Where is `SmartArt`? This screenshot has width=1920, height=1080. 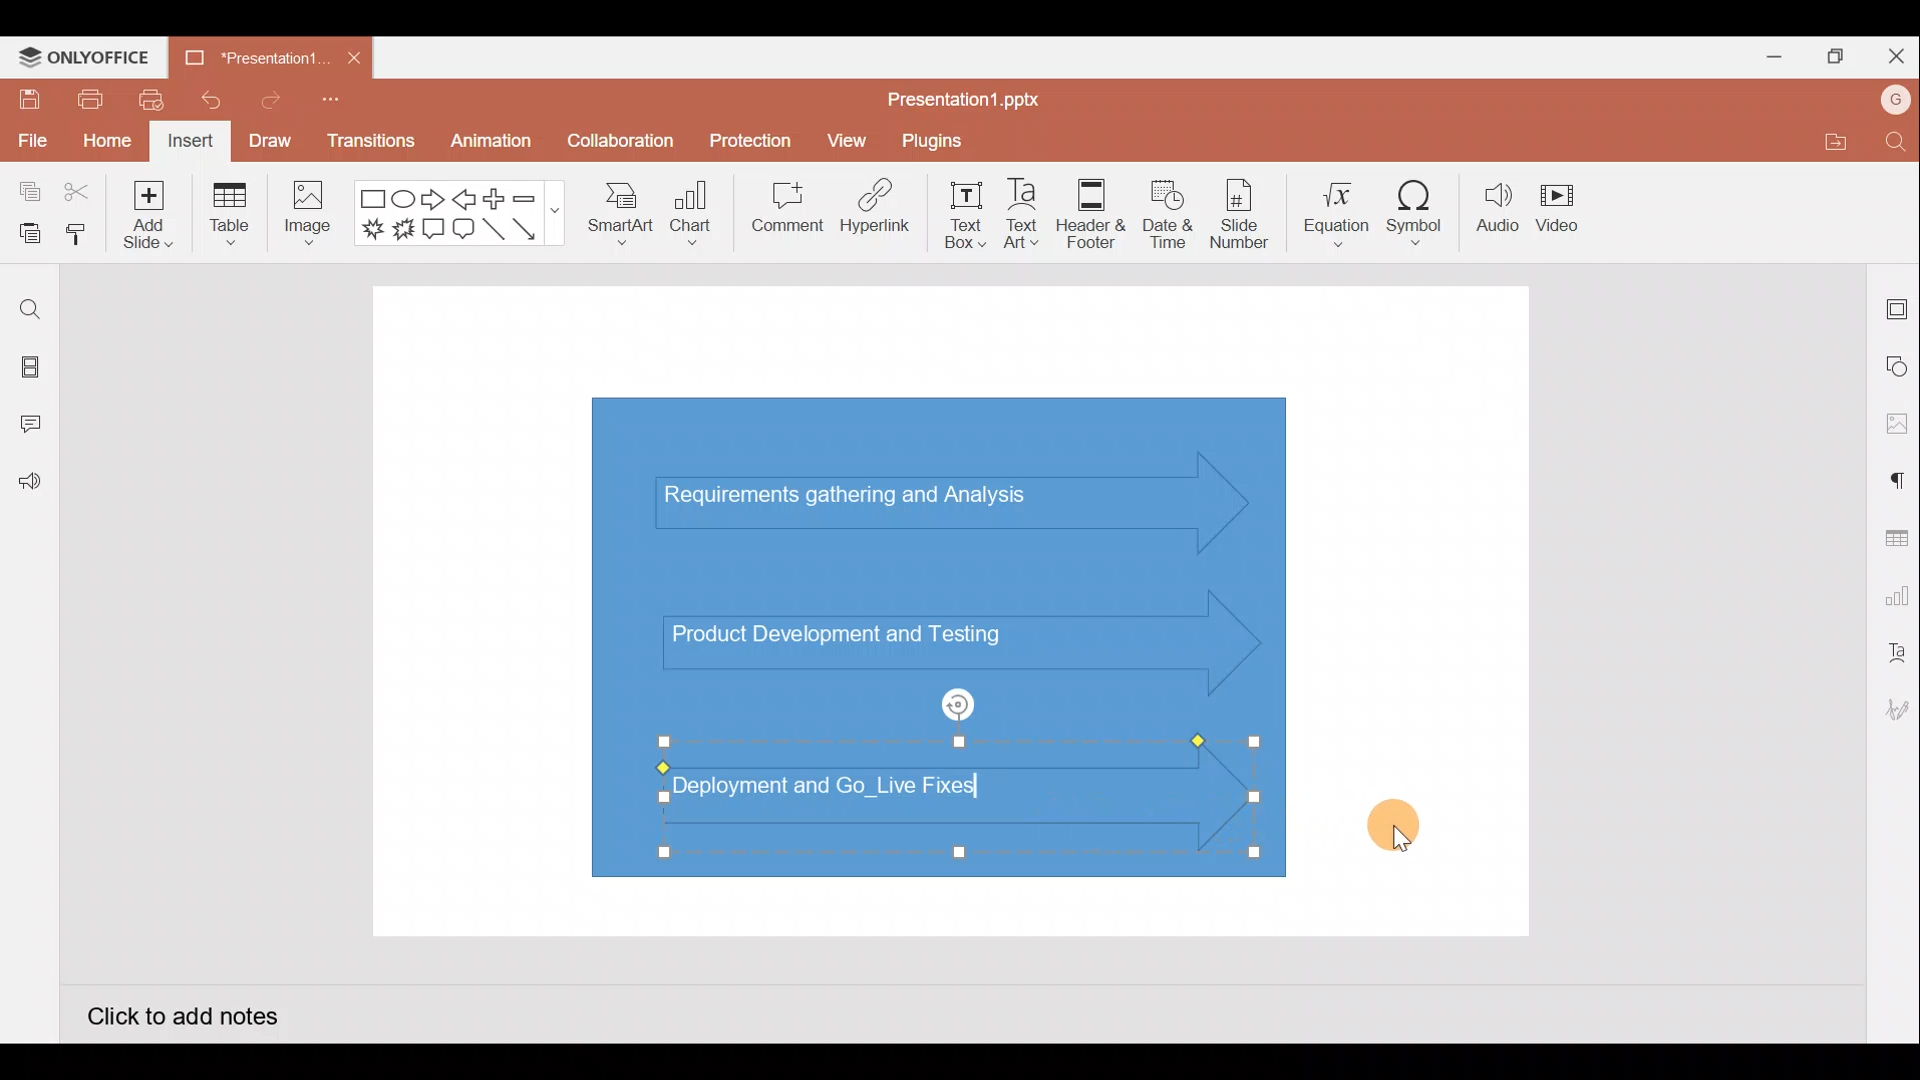
SmartArt is located at coordinates (619, 210).